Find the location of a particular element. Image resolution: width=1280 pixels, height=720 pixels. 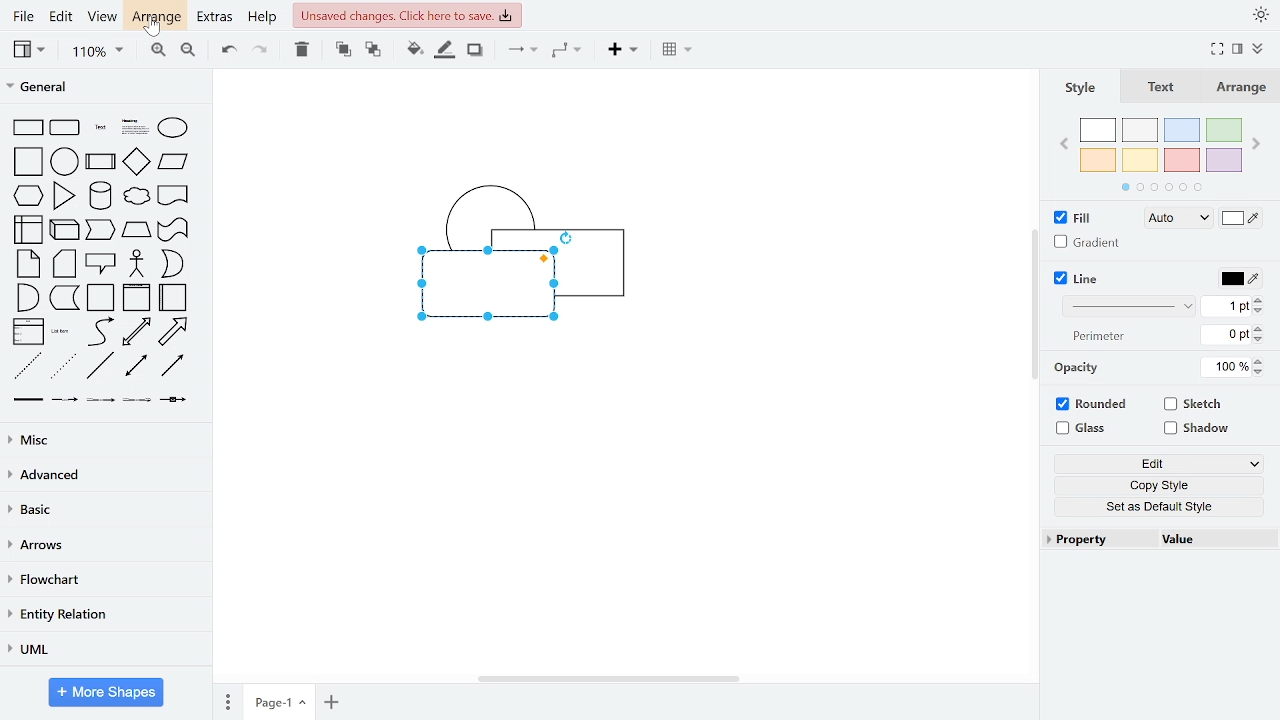

data storage is located at coordinates (63, 297).